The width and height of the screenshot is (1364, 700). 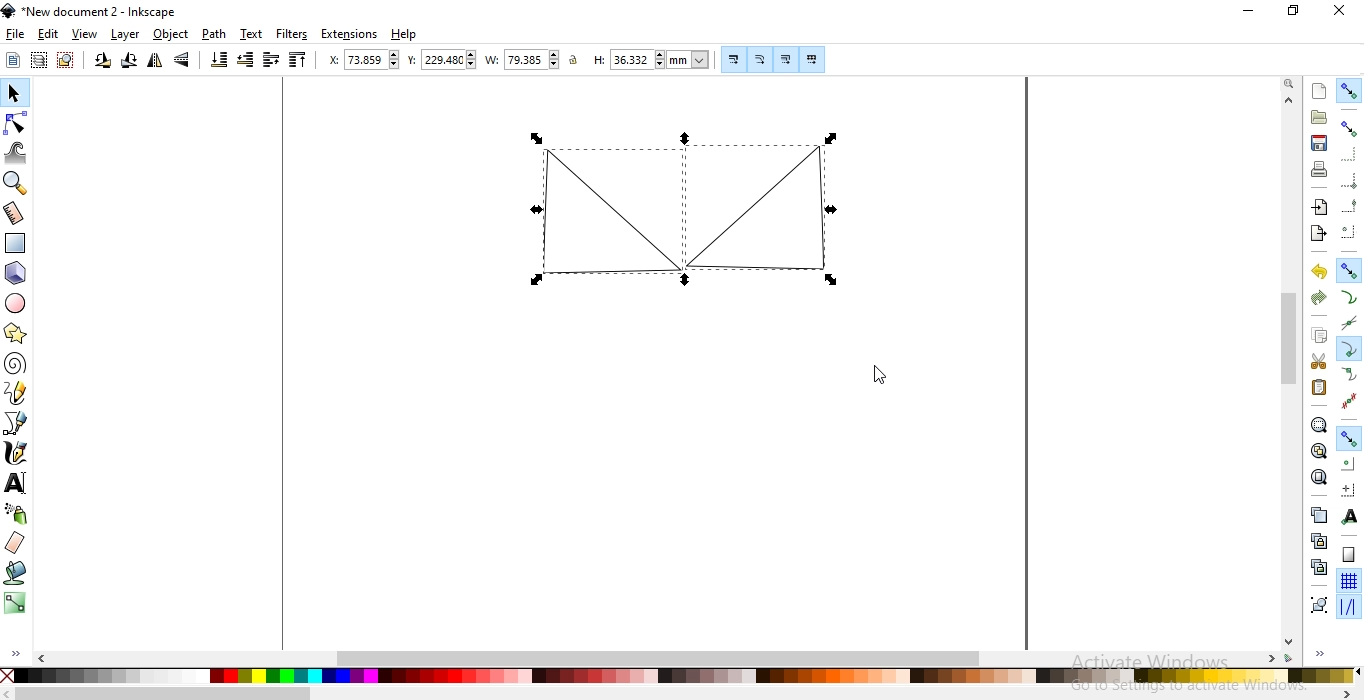 I want to click on colors, so click(x=680, y=676).